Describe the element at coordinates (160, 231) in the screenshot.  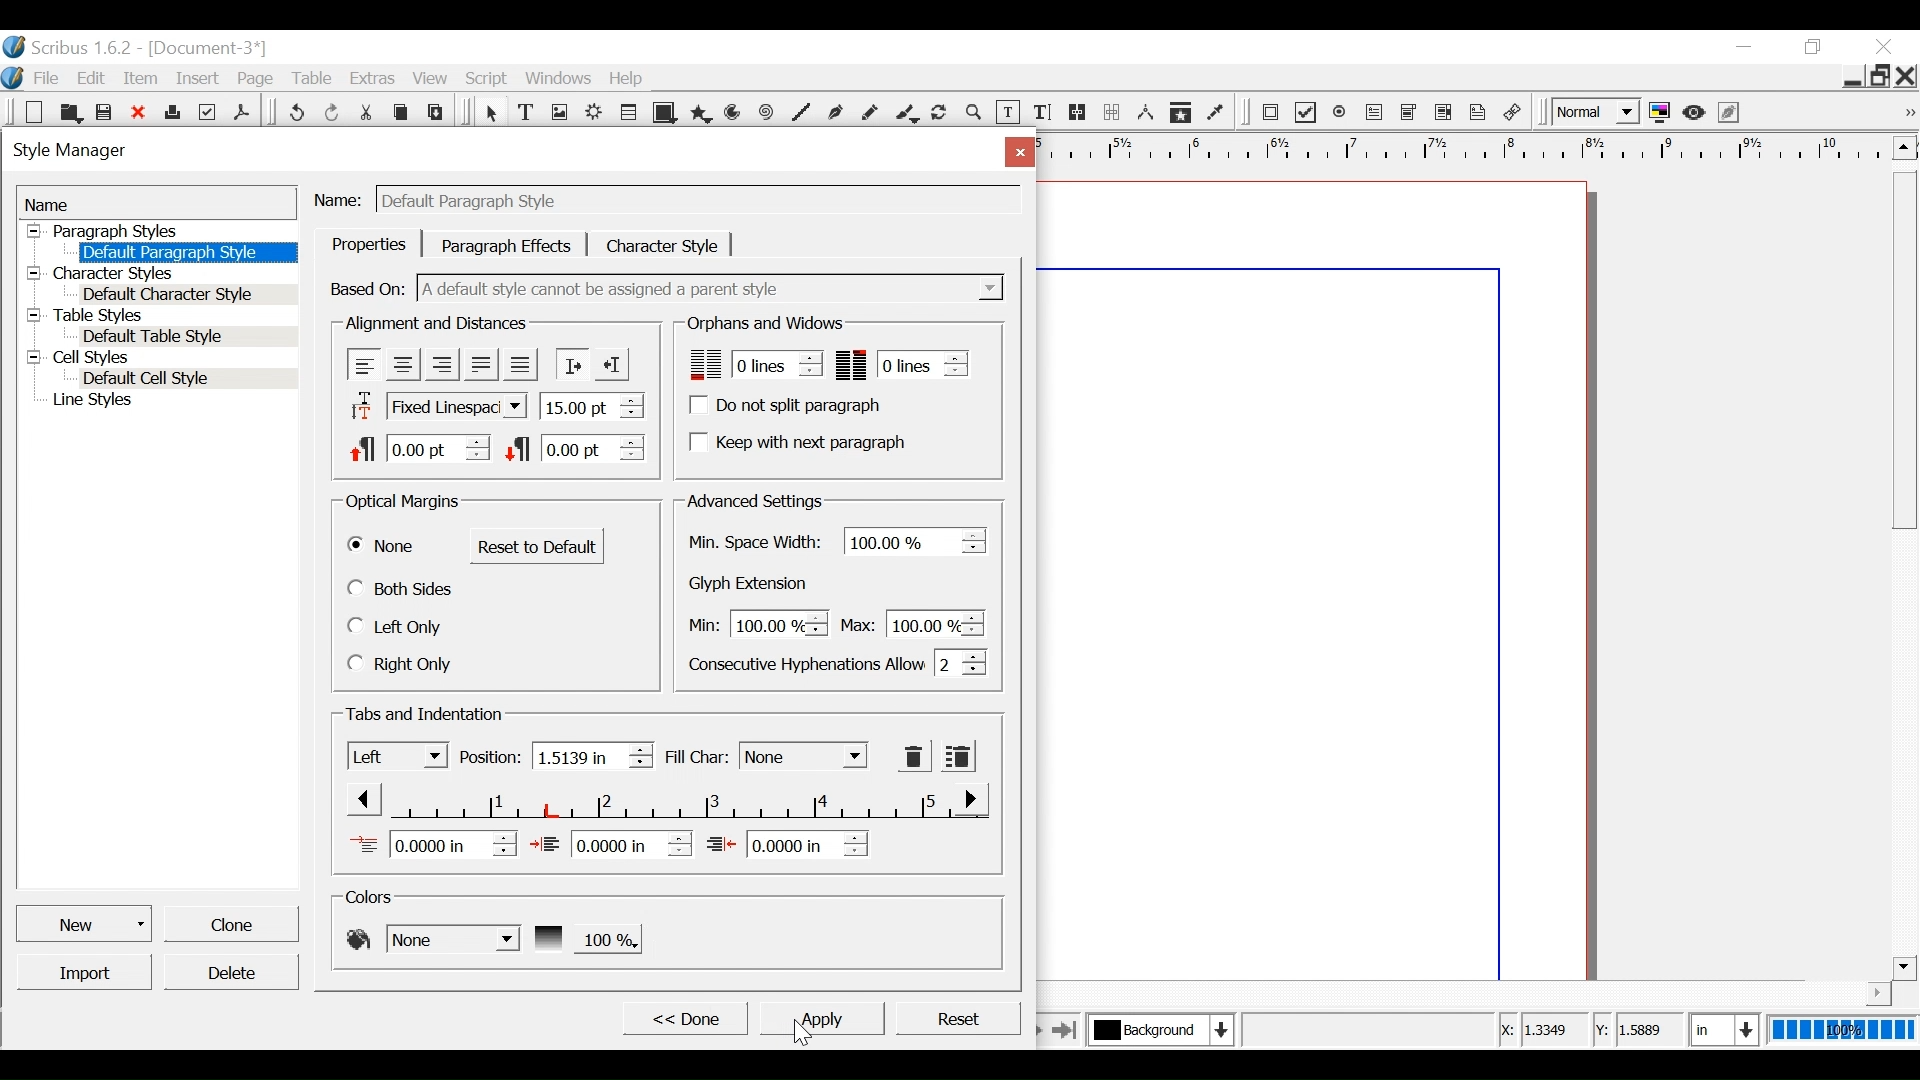
I see `Paragraph styles` at that location.